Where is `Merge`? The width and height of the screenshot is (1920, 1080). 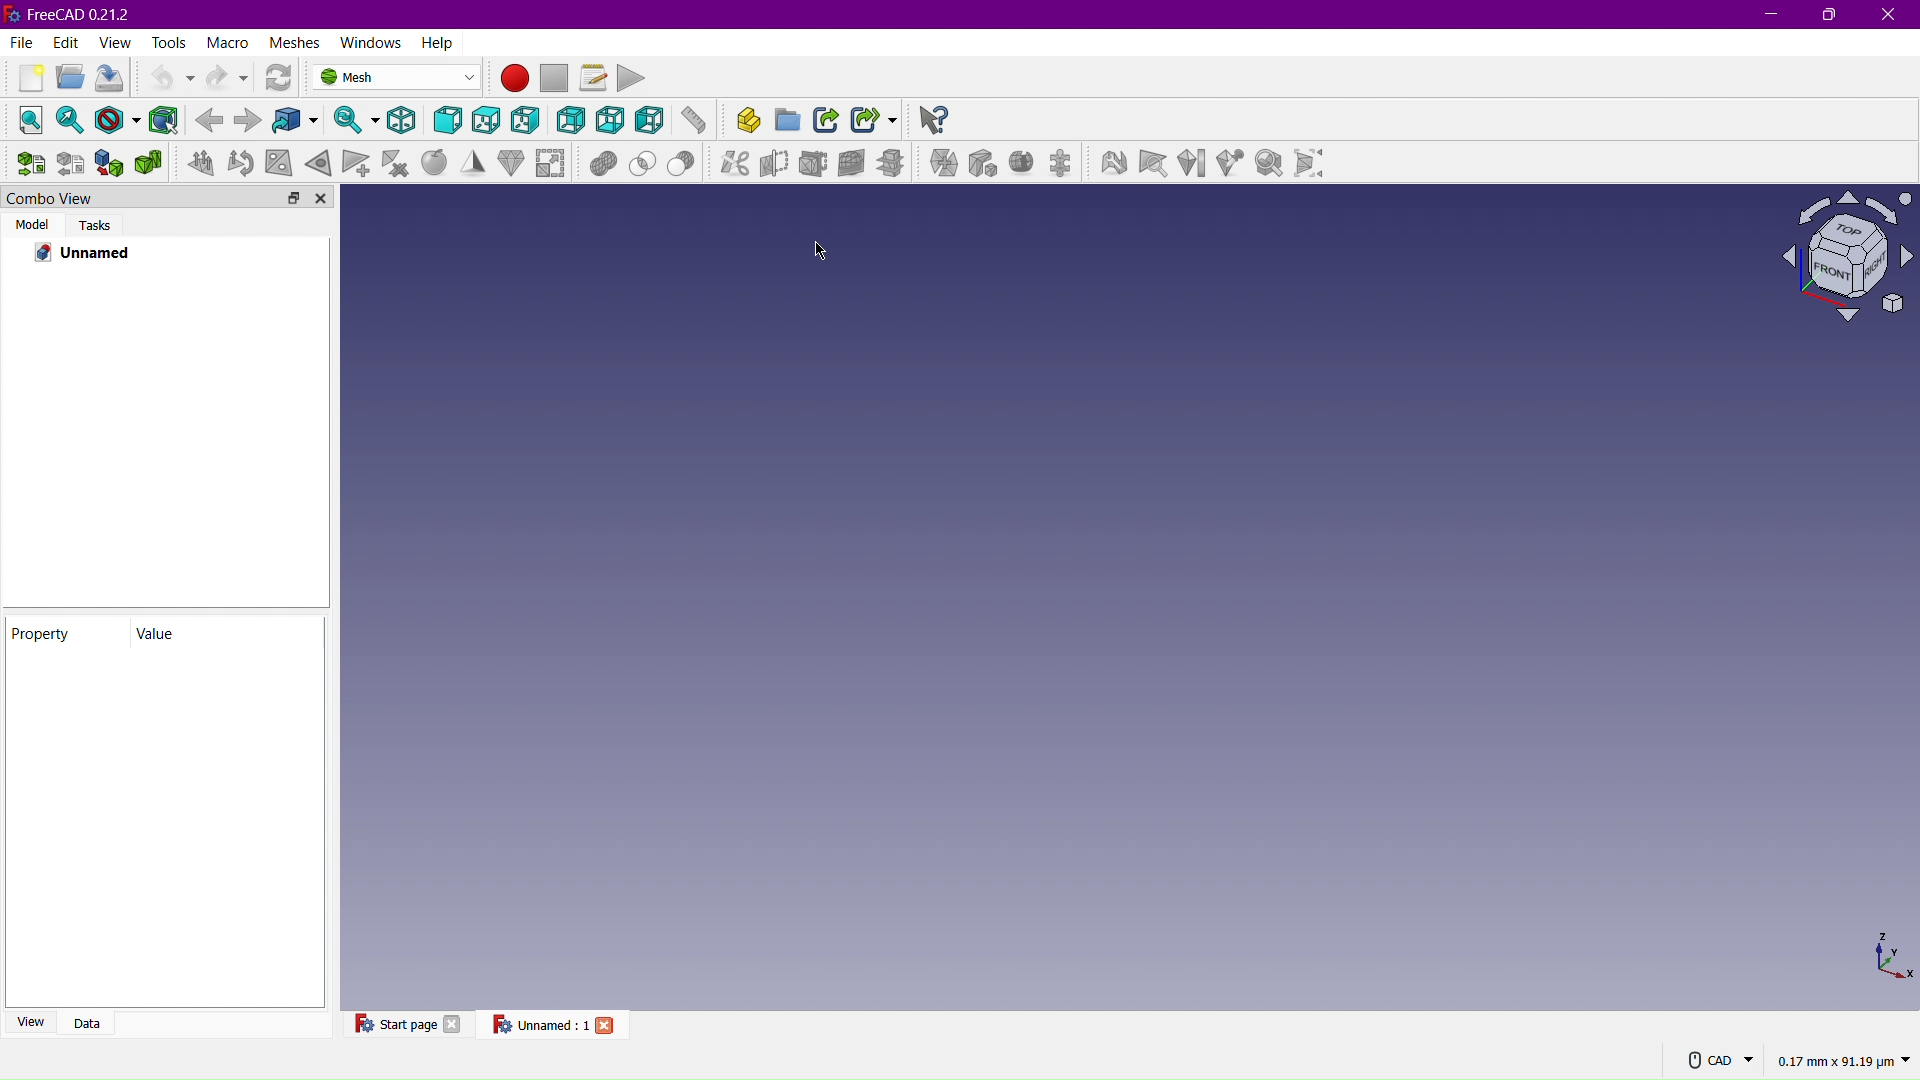 Merge is located at coordinates (941, 165).